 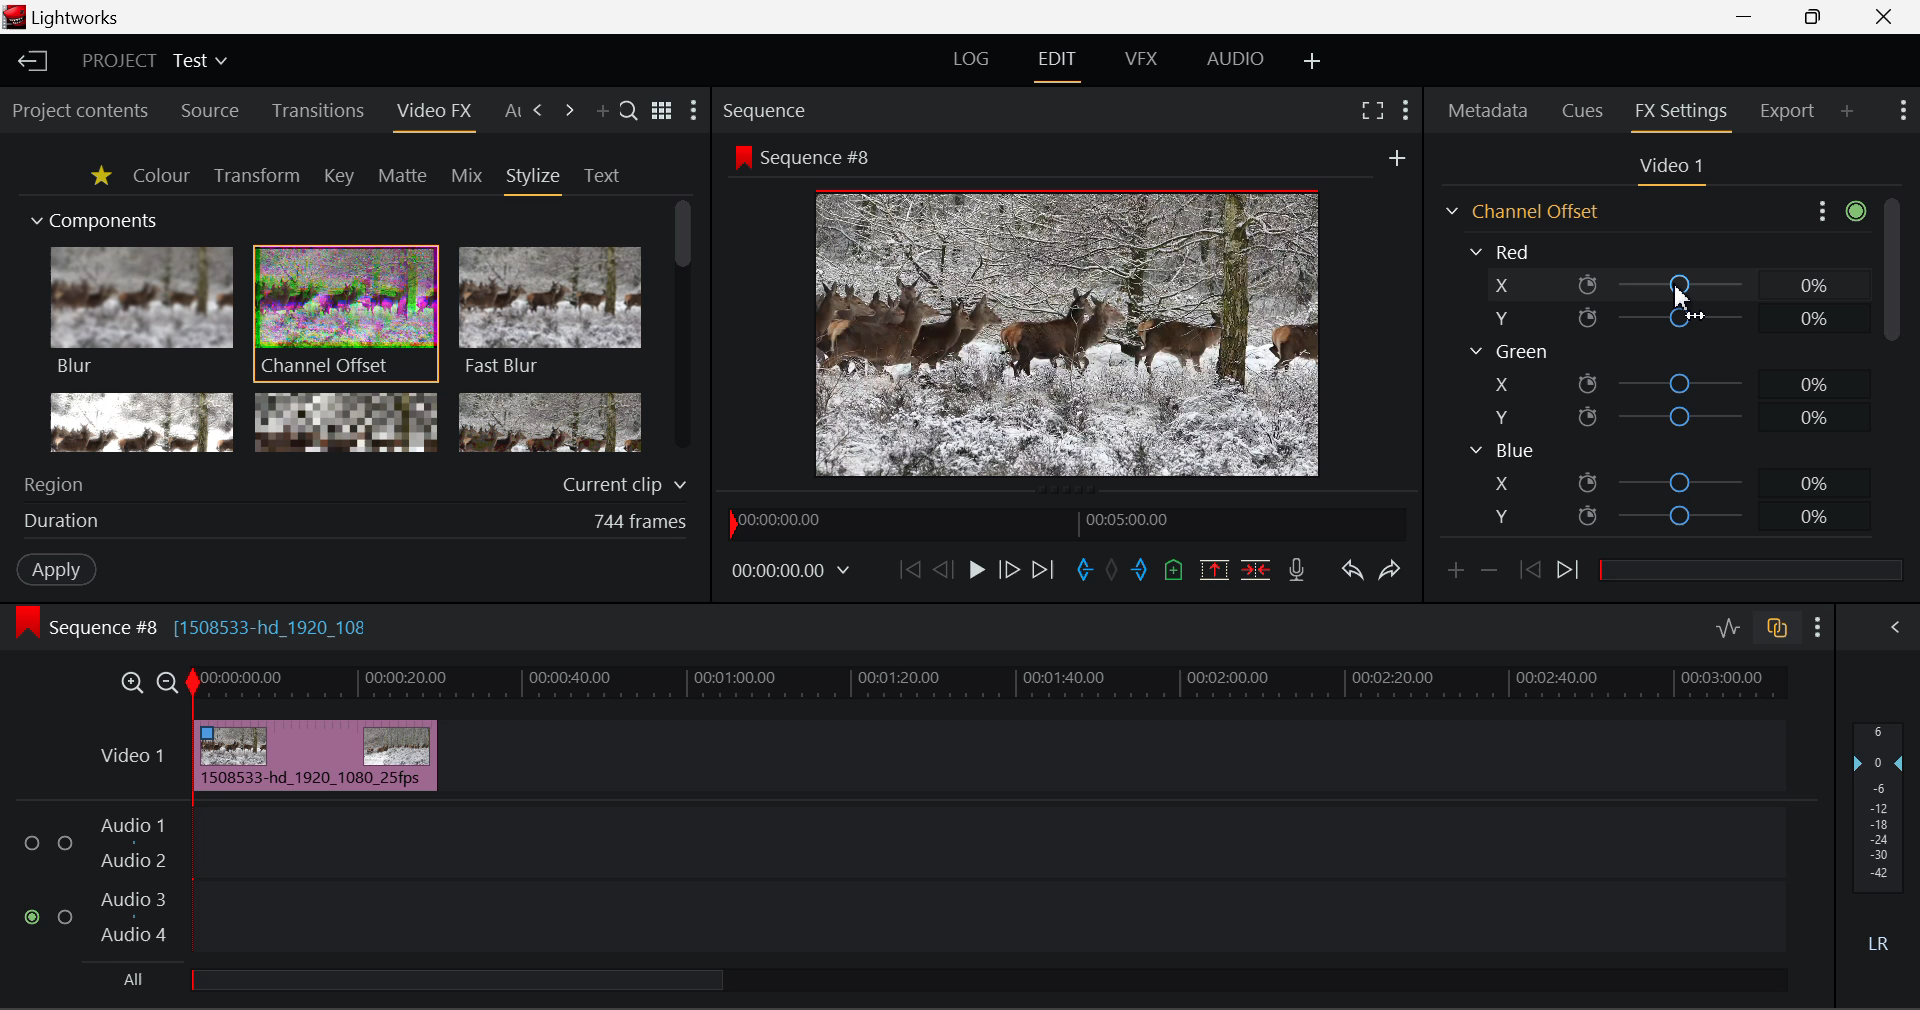 What do you see at coordinates (1218, 571) in the screenshot?
I see `Remove marked Section` at bounding box center [1218, 571].